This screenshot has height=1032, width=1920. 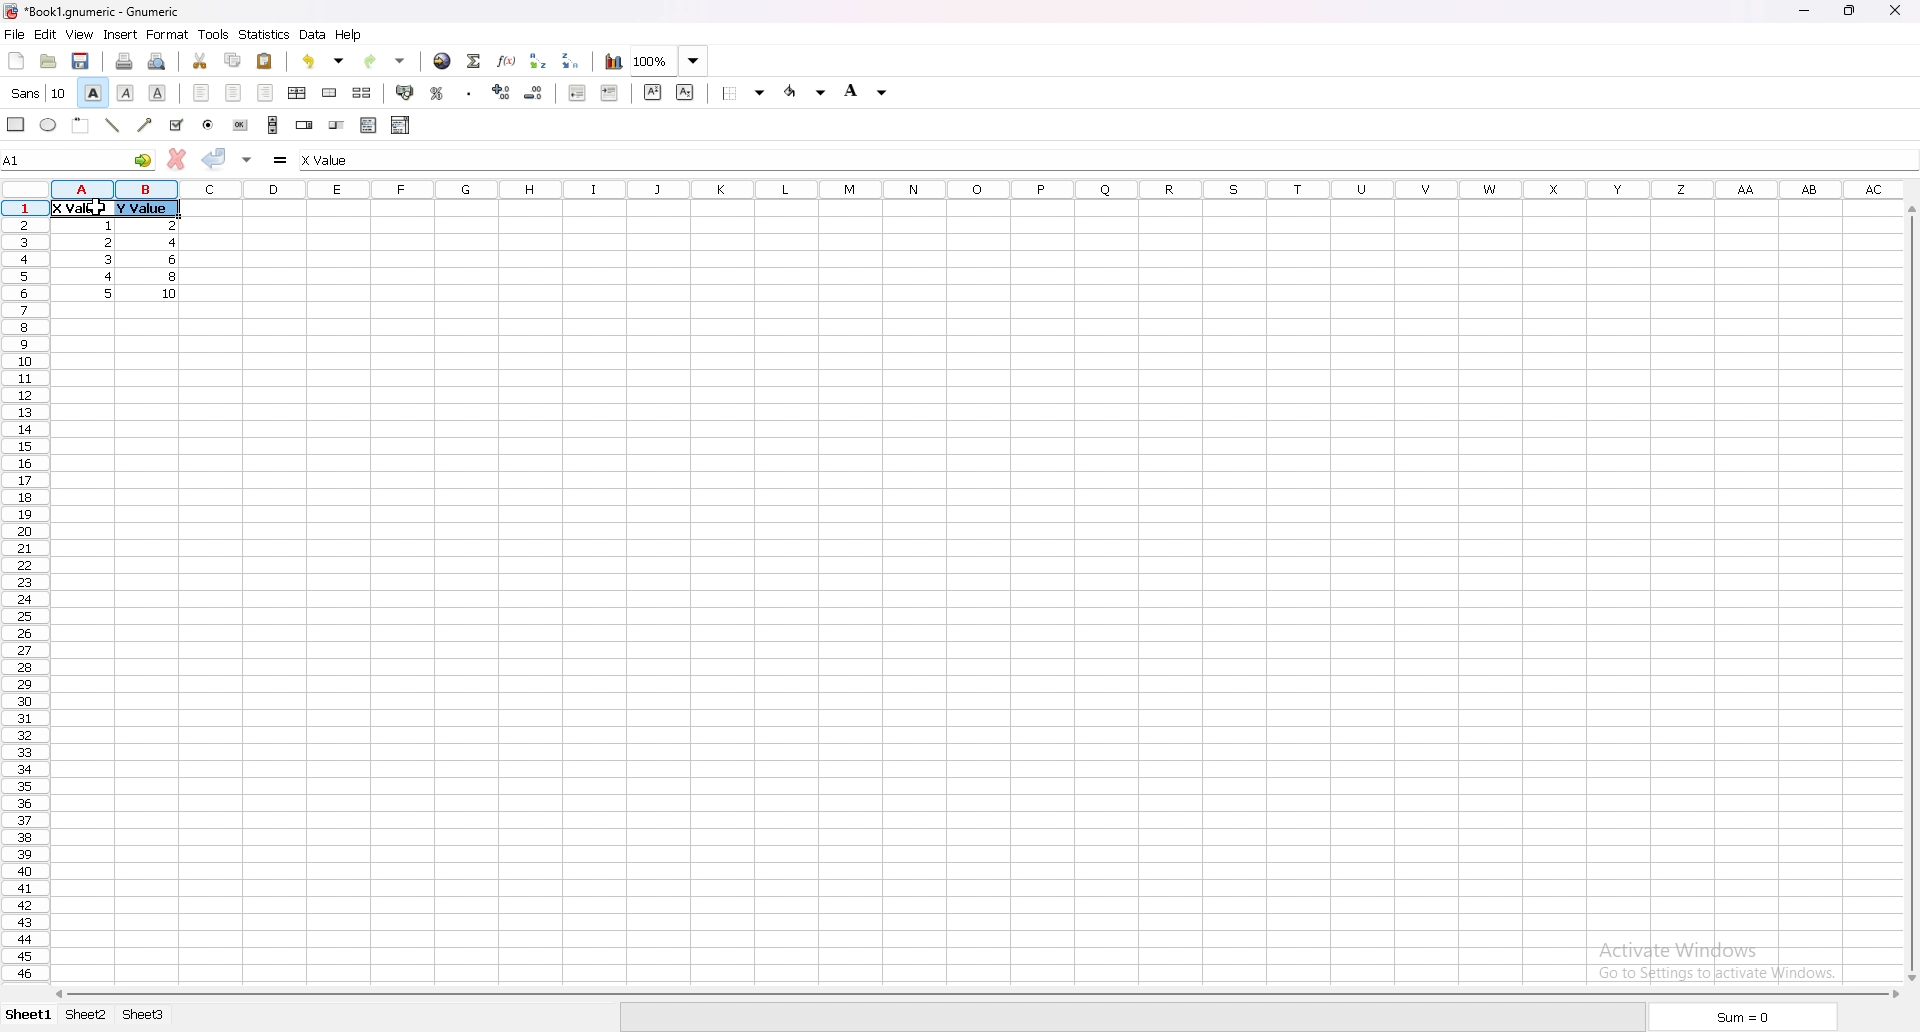 What do you see at coordinates (107, 242) in the screenshot?
I see `value` at bounding box center [107, 242].